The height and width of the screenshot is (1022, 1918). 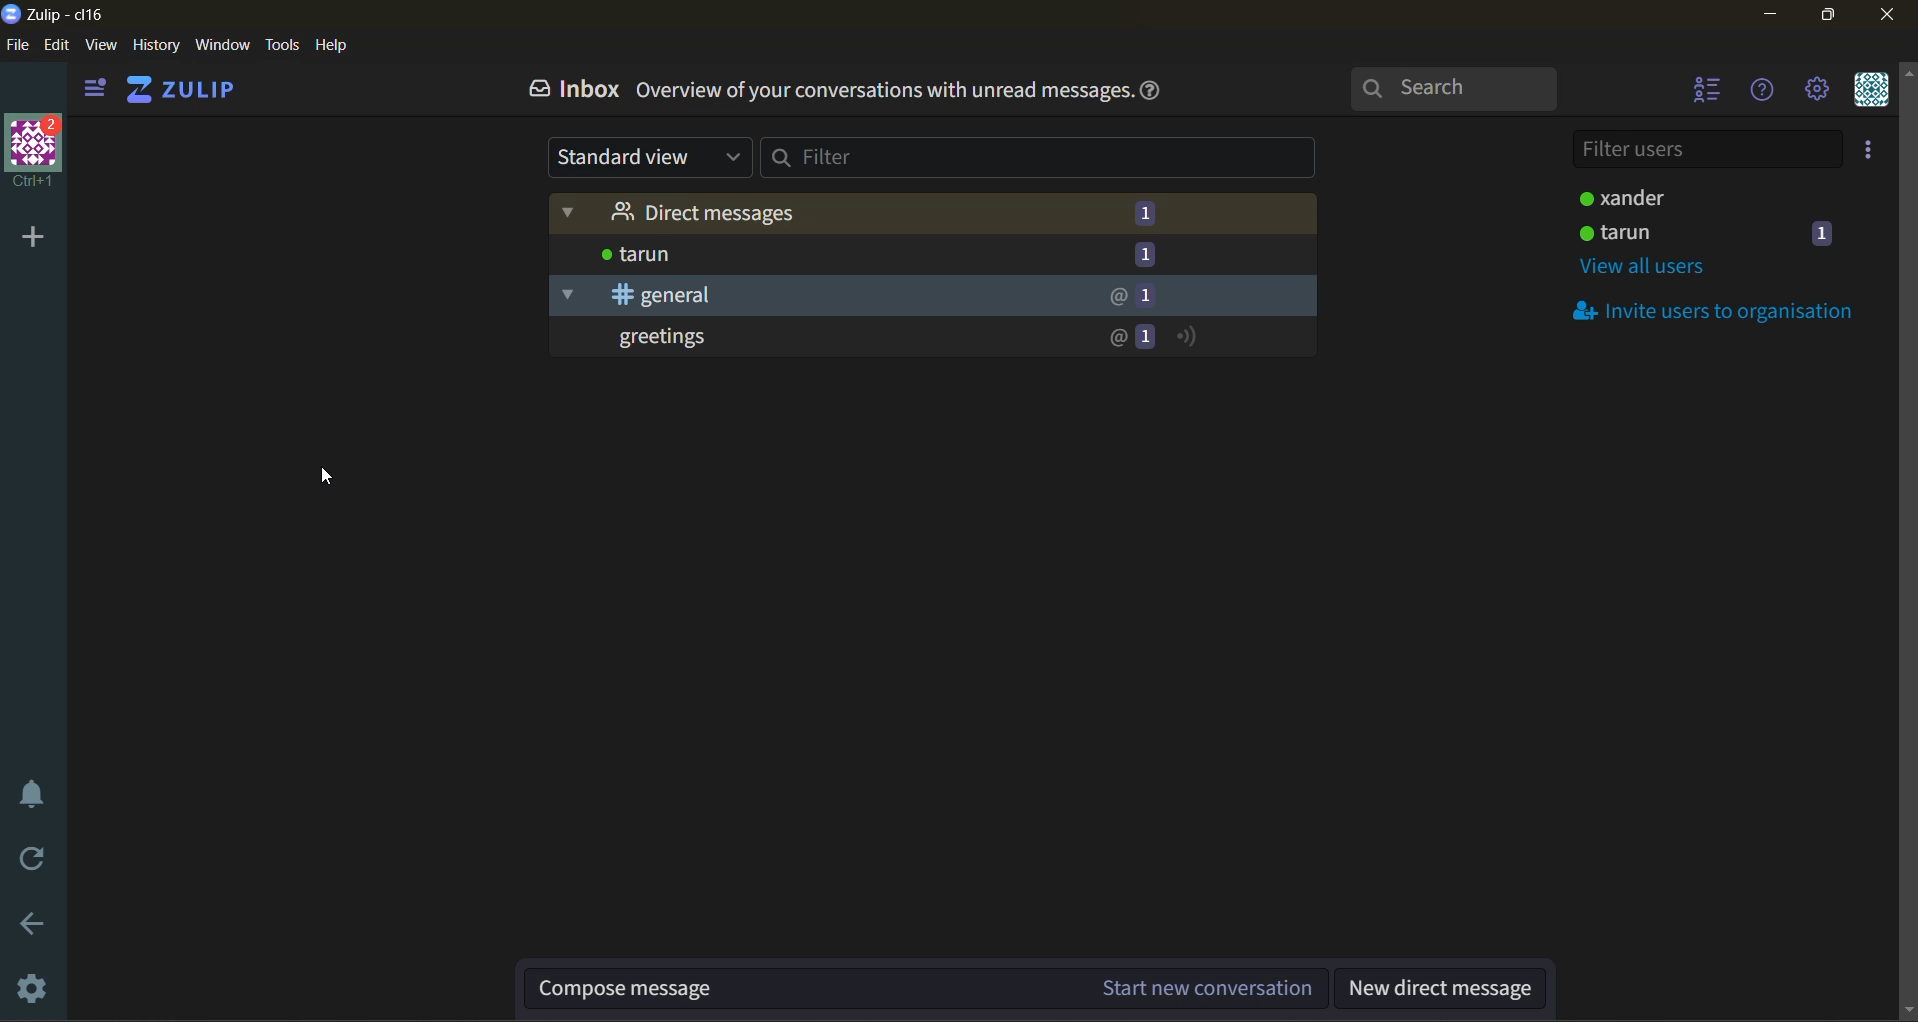 What do you see at coordinates (33, 795) in the screenshot?
I see `enable do not disturb` at bounding box center [33, 795].